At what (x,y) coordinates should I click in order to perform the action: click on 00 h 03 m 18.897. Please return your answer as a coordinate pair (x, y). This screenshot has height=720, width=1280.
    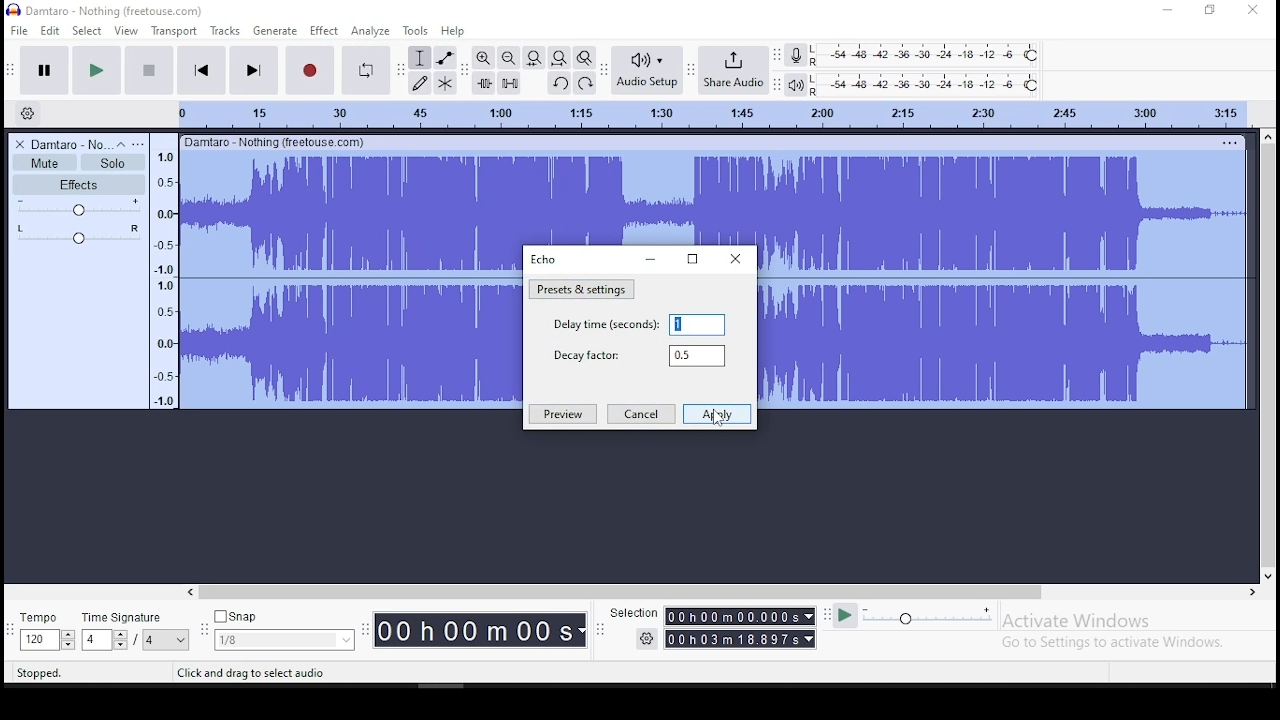
    Looking at the image, I should click on (732, 639).